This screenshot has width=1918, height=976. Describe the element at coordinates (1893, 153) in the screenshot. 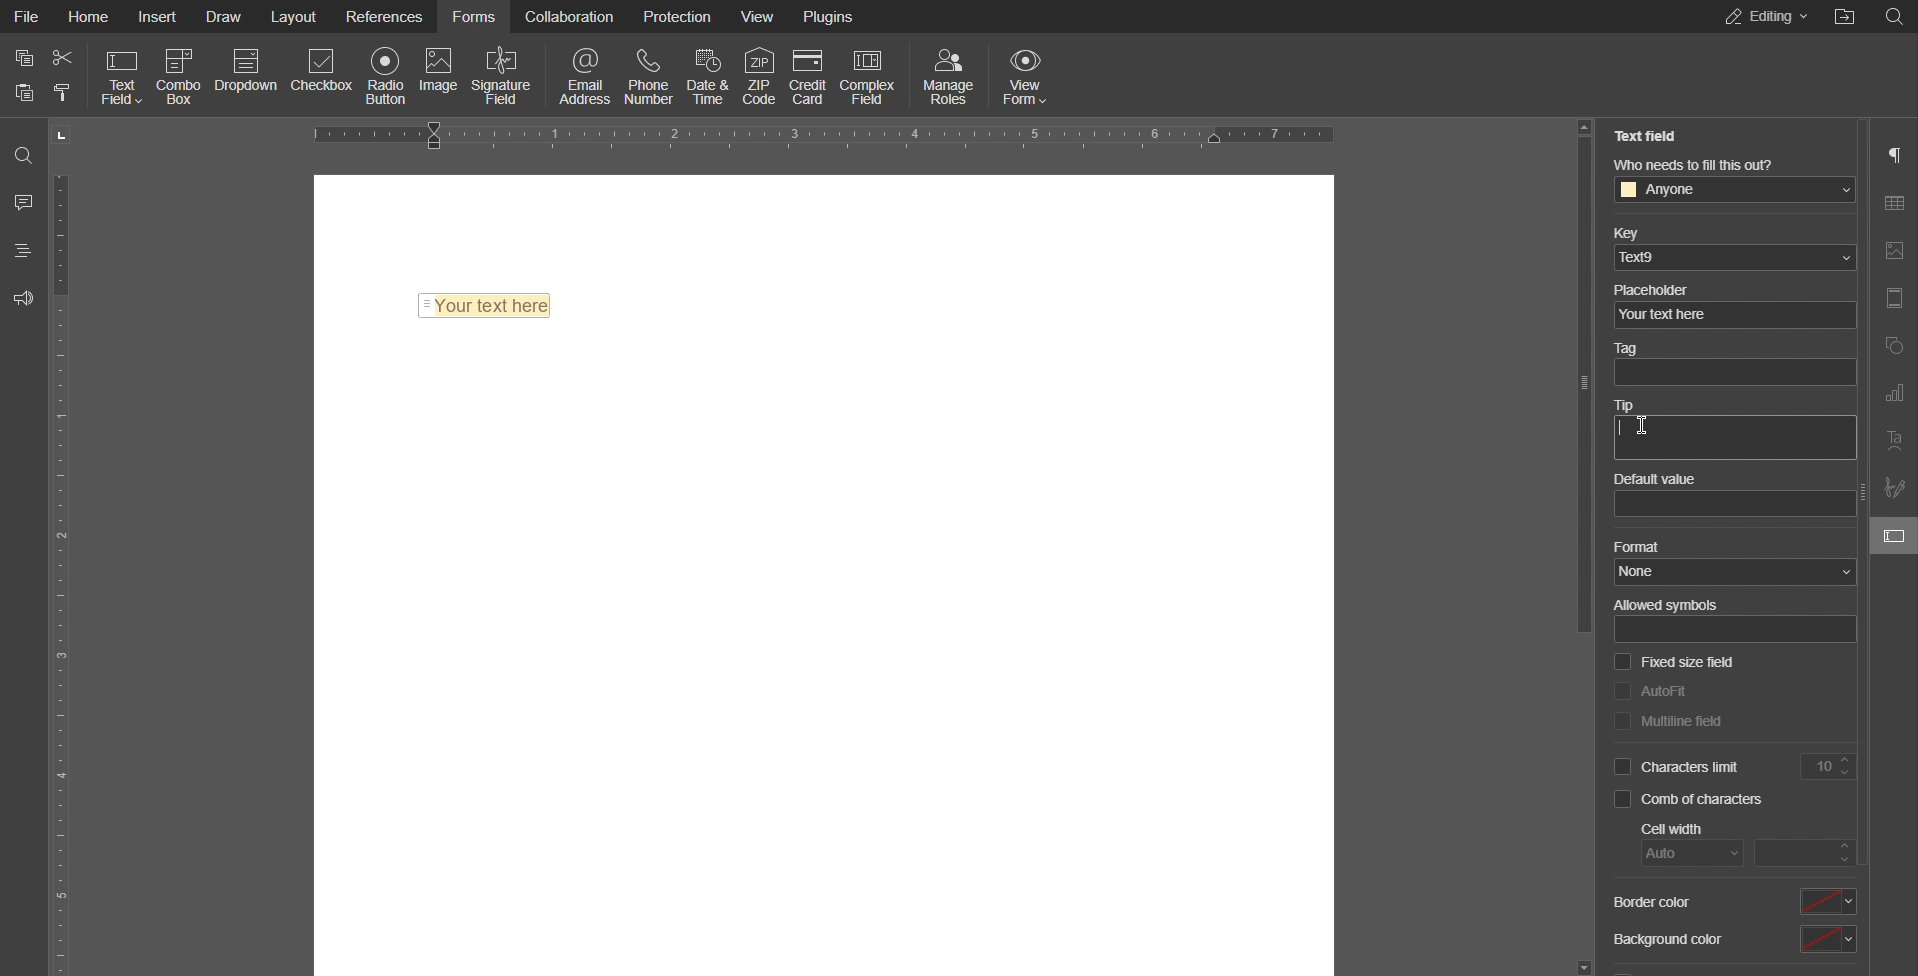

I see `Paragraph Settings` at that location.